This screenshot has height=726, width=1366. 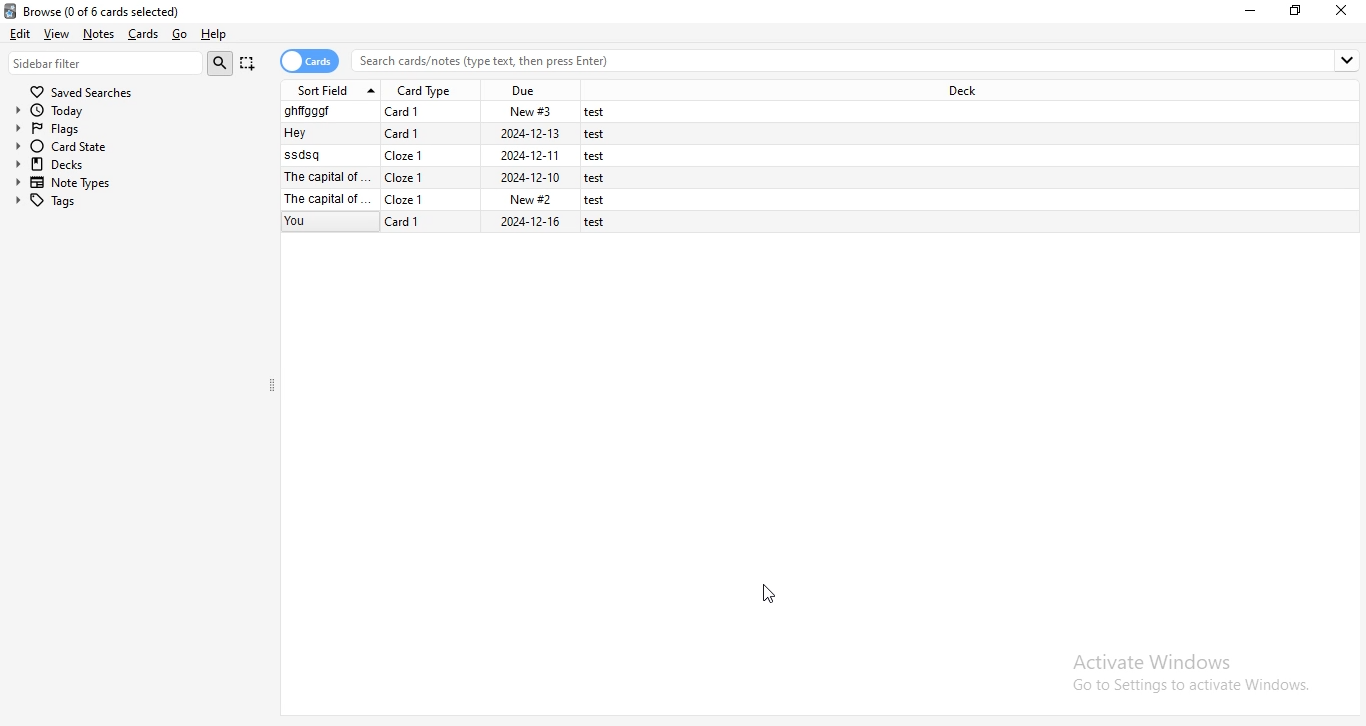 I want to click on card type, so click(x=428, y=89).